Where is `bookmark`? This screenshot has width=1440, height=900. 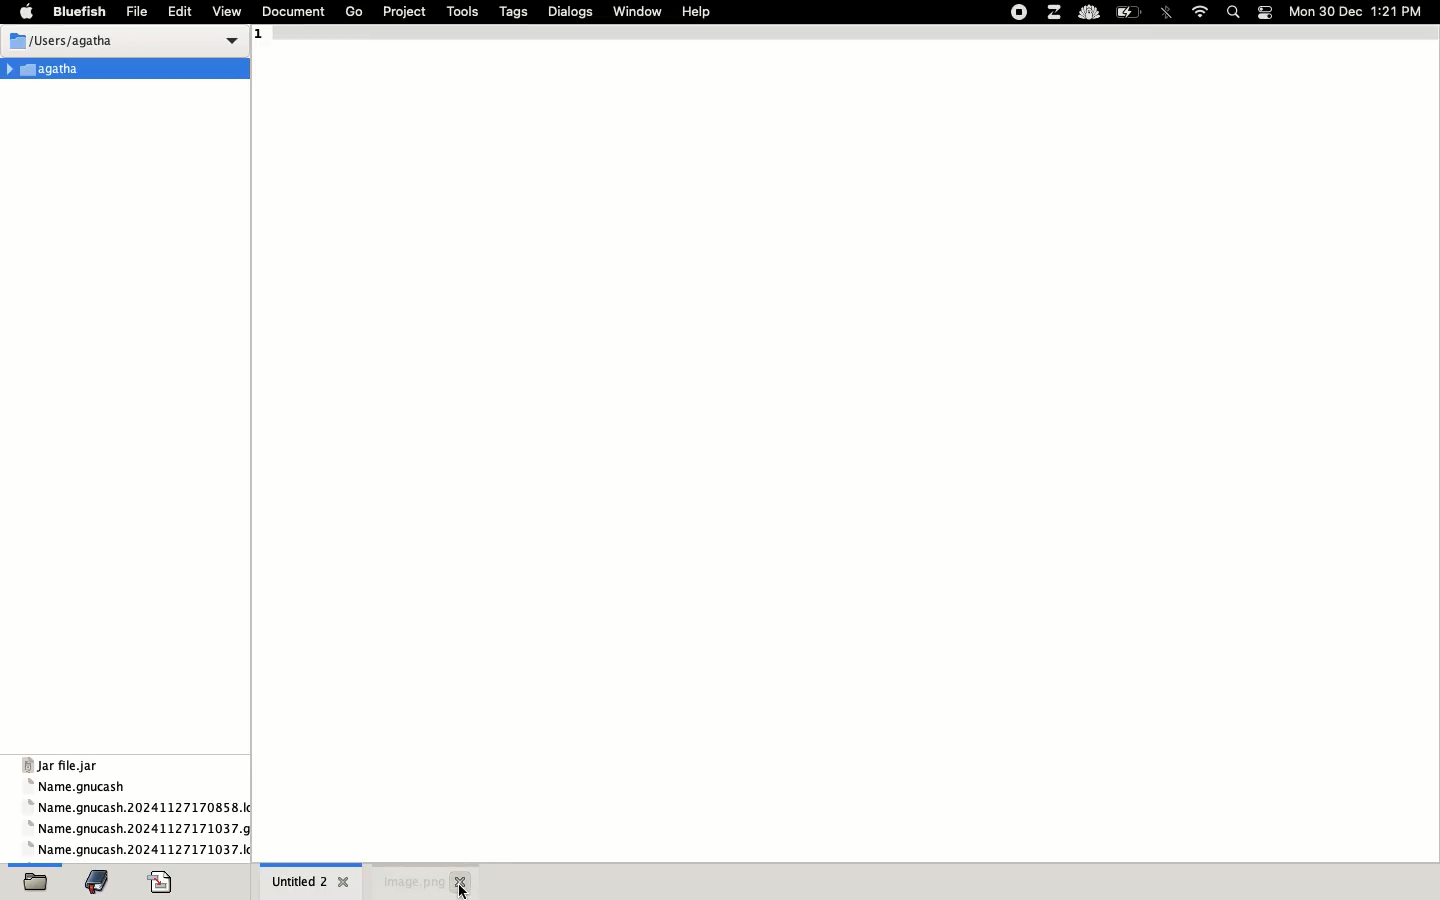
bookmark is located at coordinates (96, 879).